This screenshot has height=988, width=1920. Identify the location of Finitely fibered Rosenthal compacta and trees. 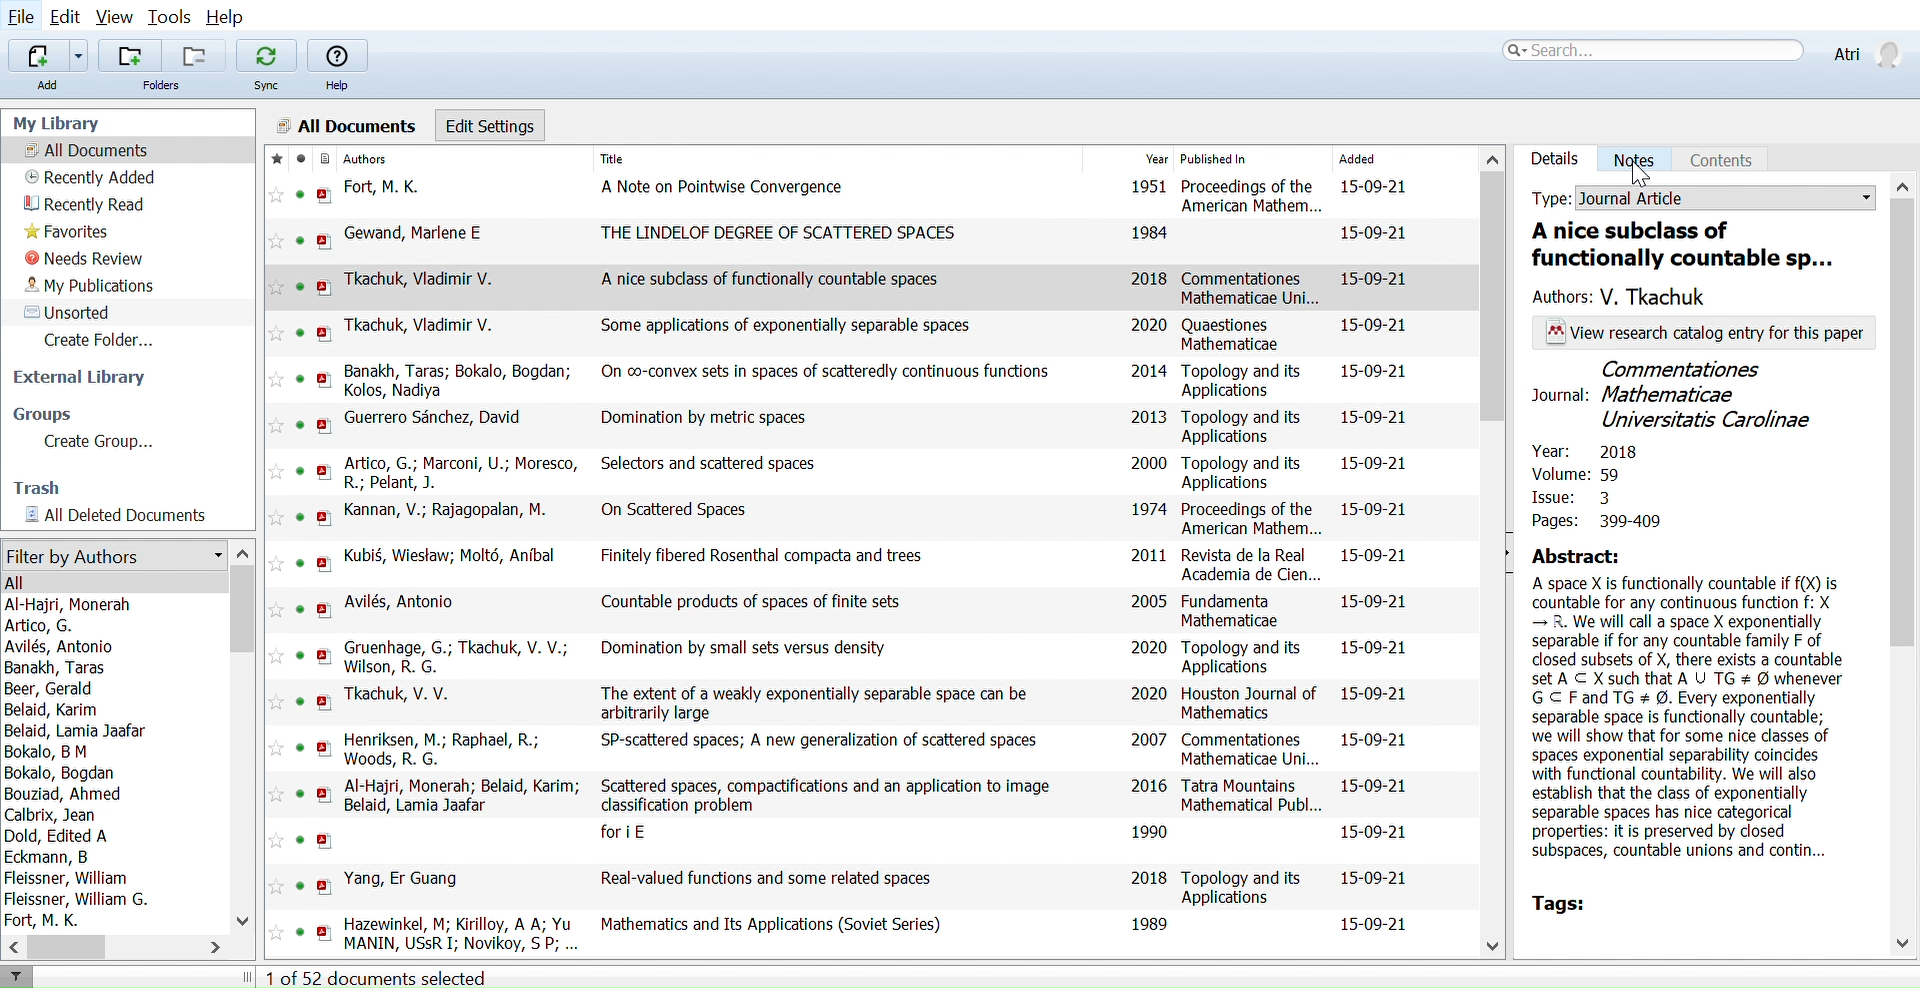
(764, 556).